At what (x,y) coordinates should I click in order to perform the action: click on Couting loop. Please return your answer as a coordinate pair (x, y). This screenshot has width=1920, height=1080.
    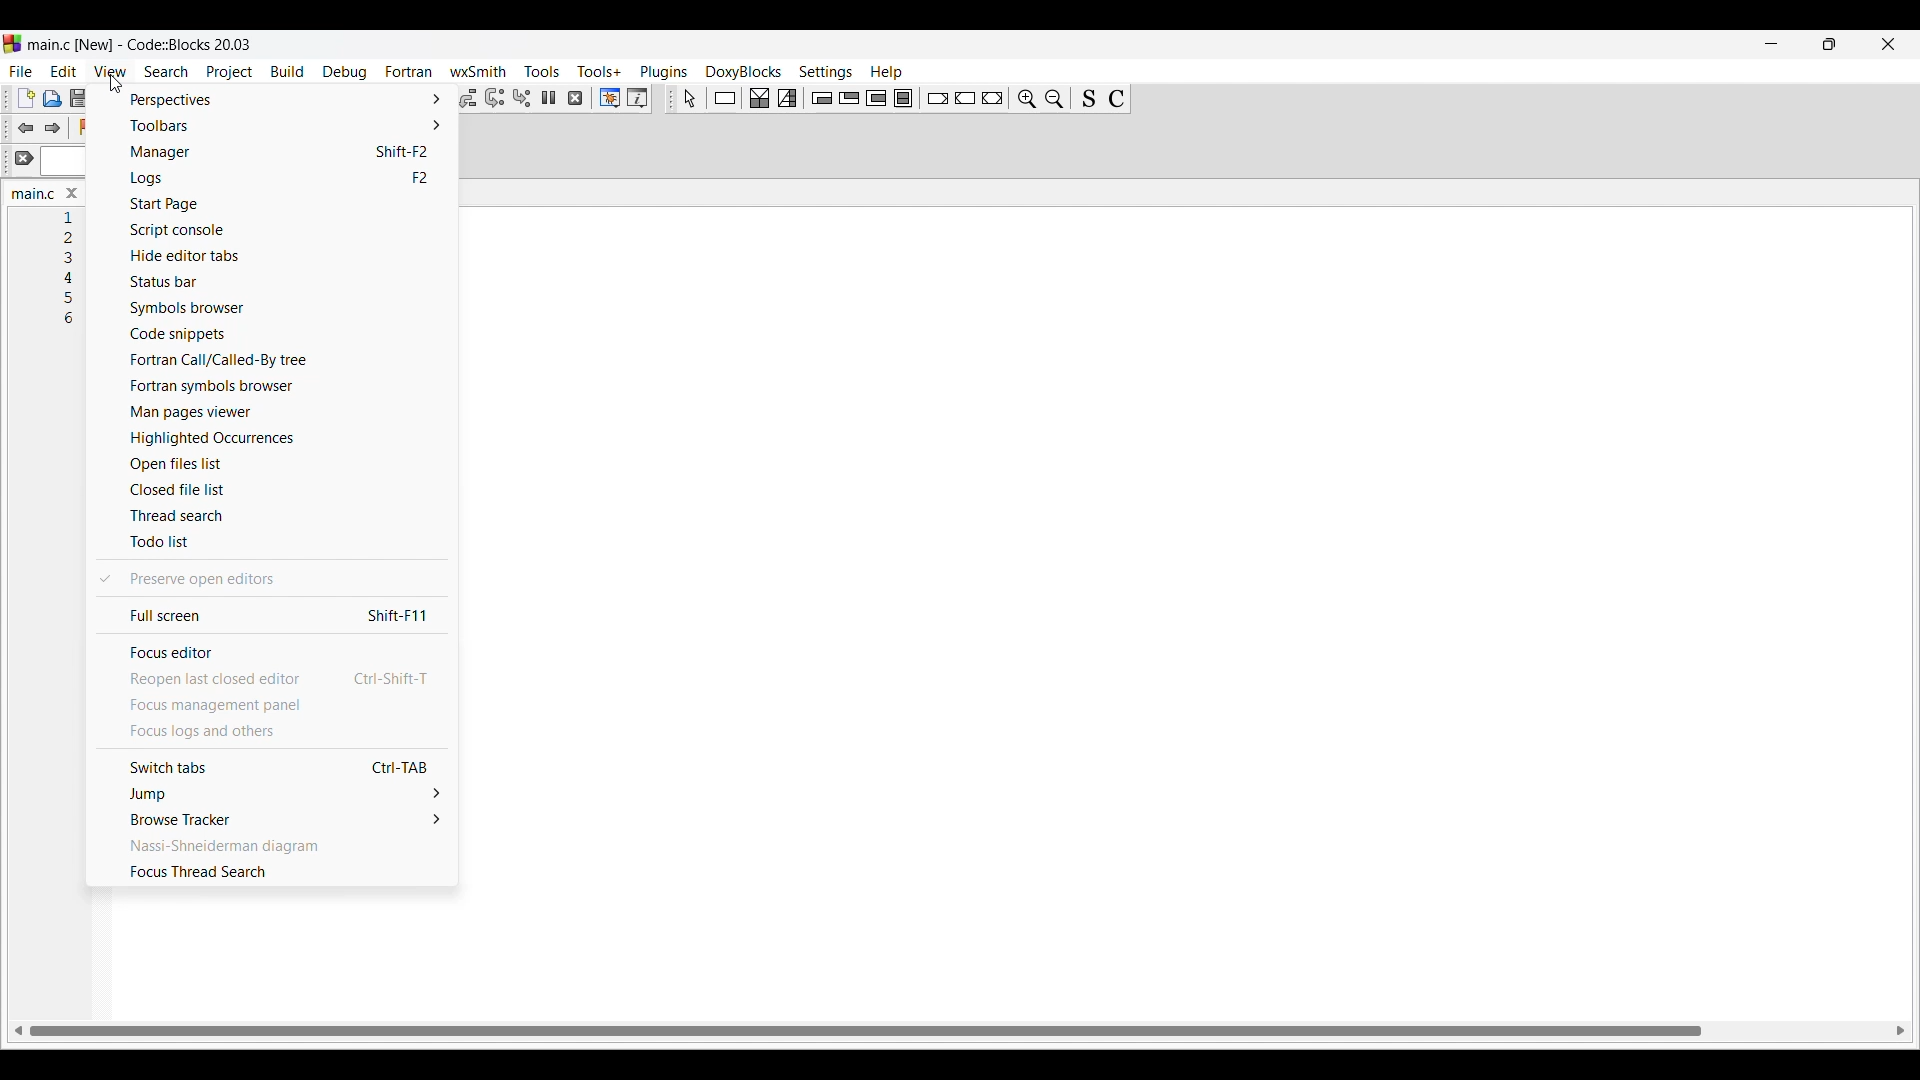
    Looking at the image, I should click on (876, 98).